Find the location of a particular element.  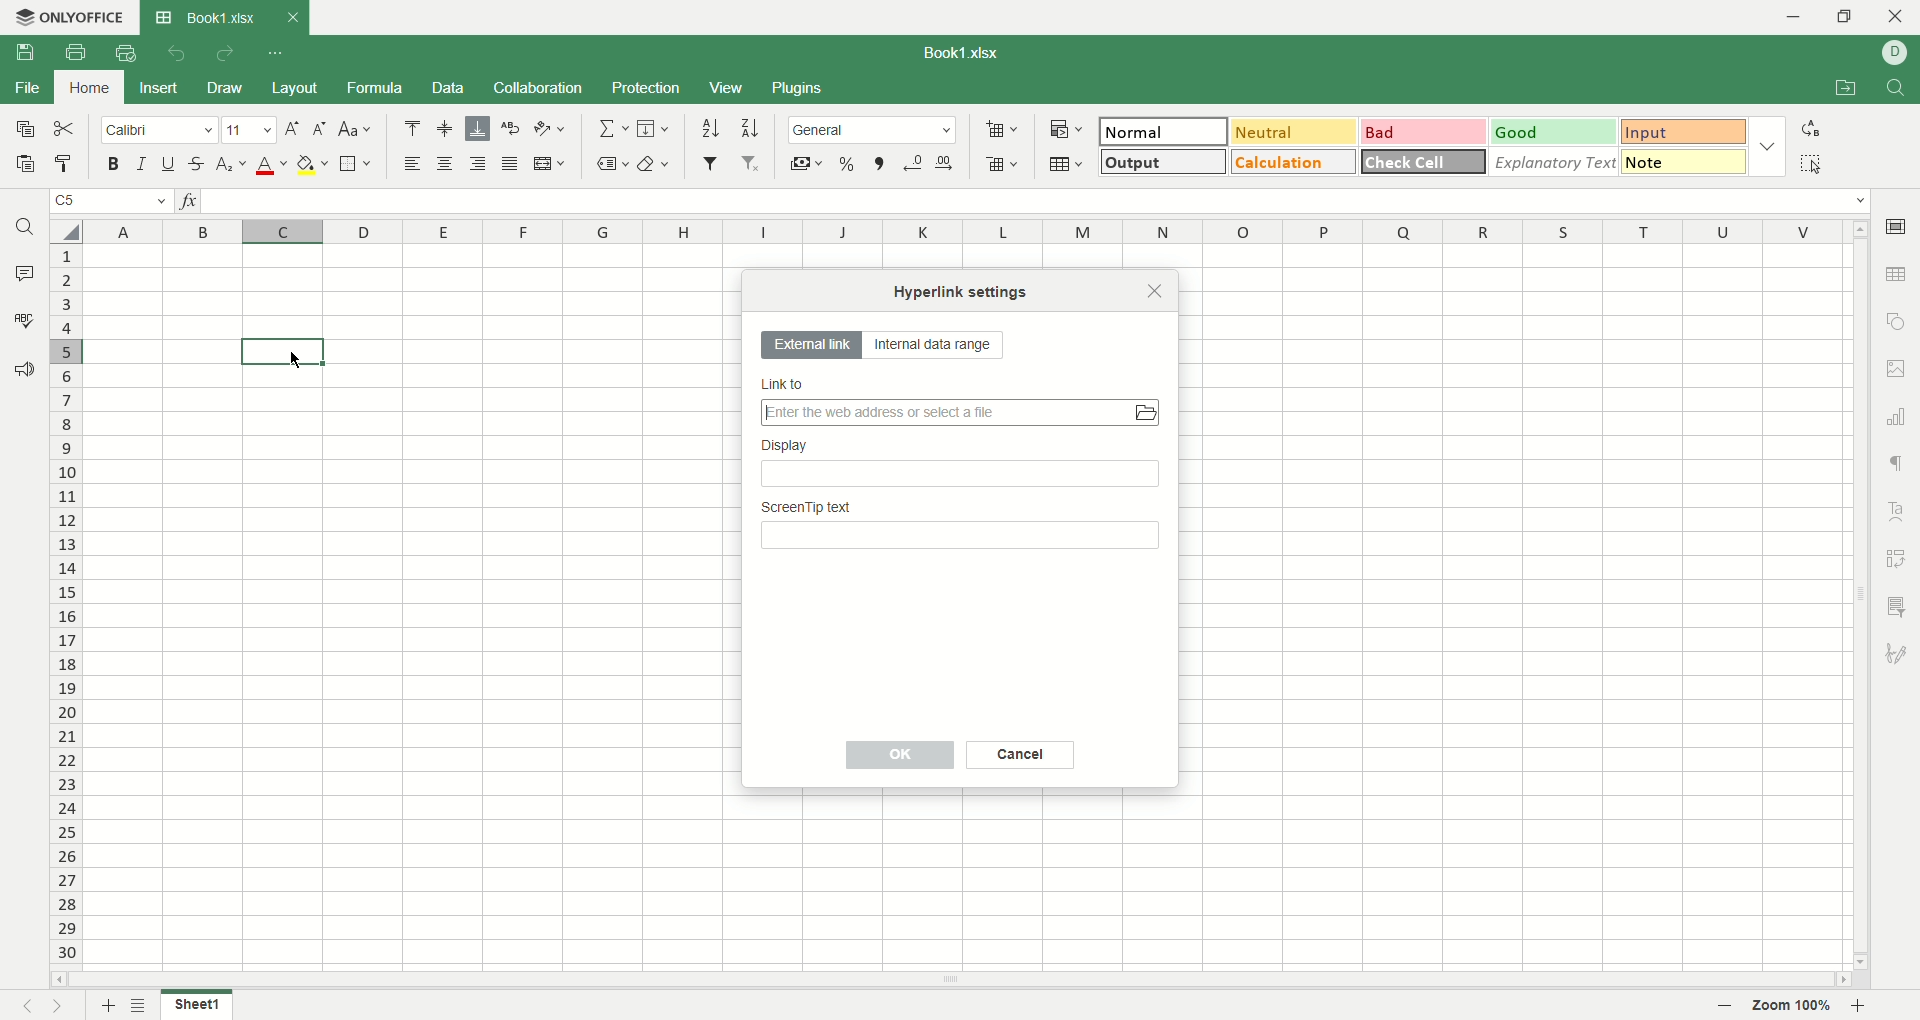

close is located at coordinates (1155, 290).